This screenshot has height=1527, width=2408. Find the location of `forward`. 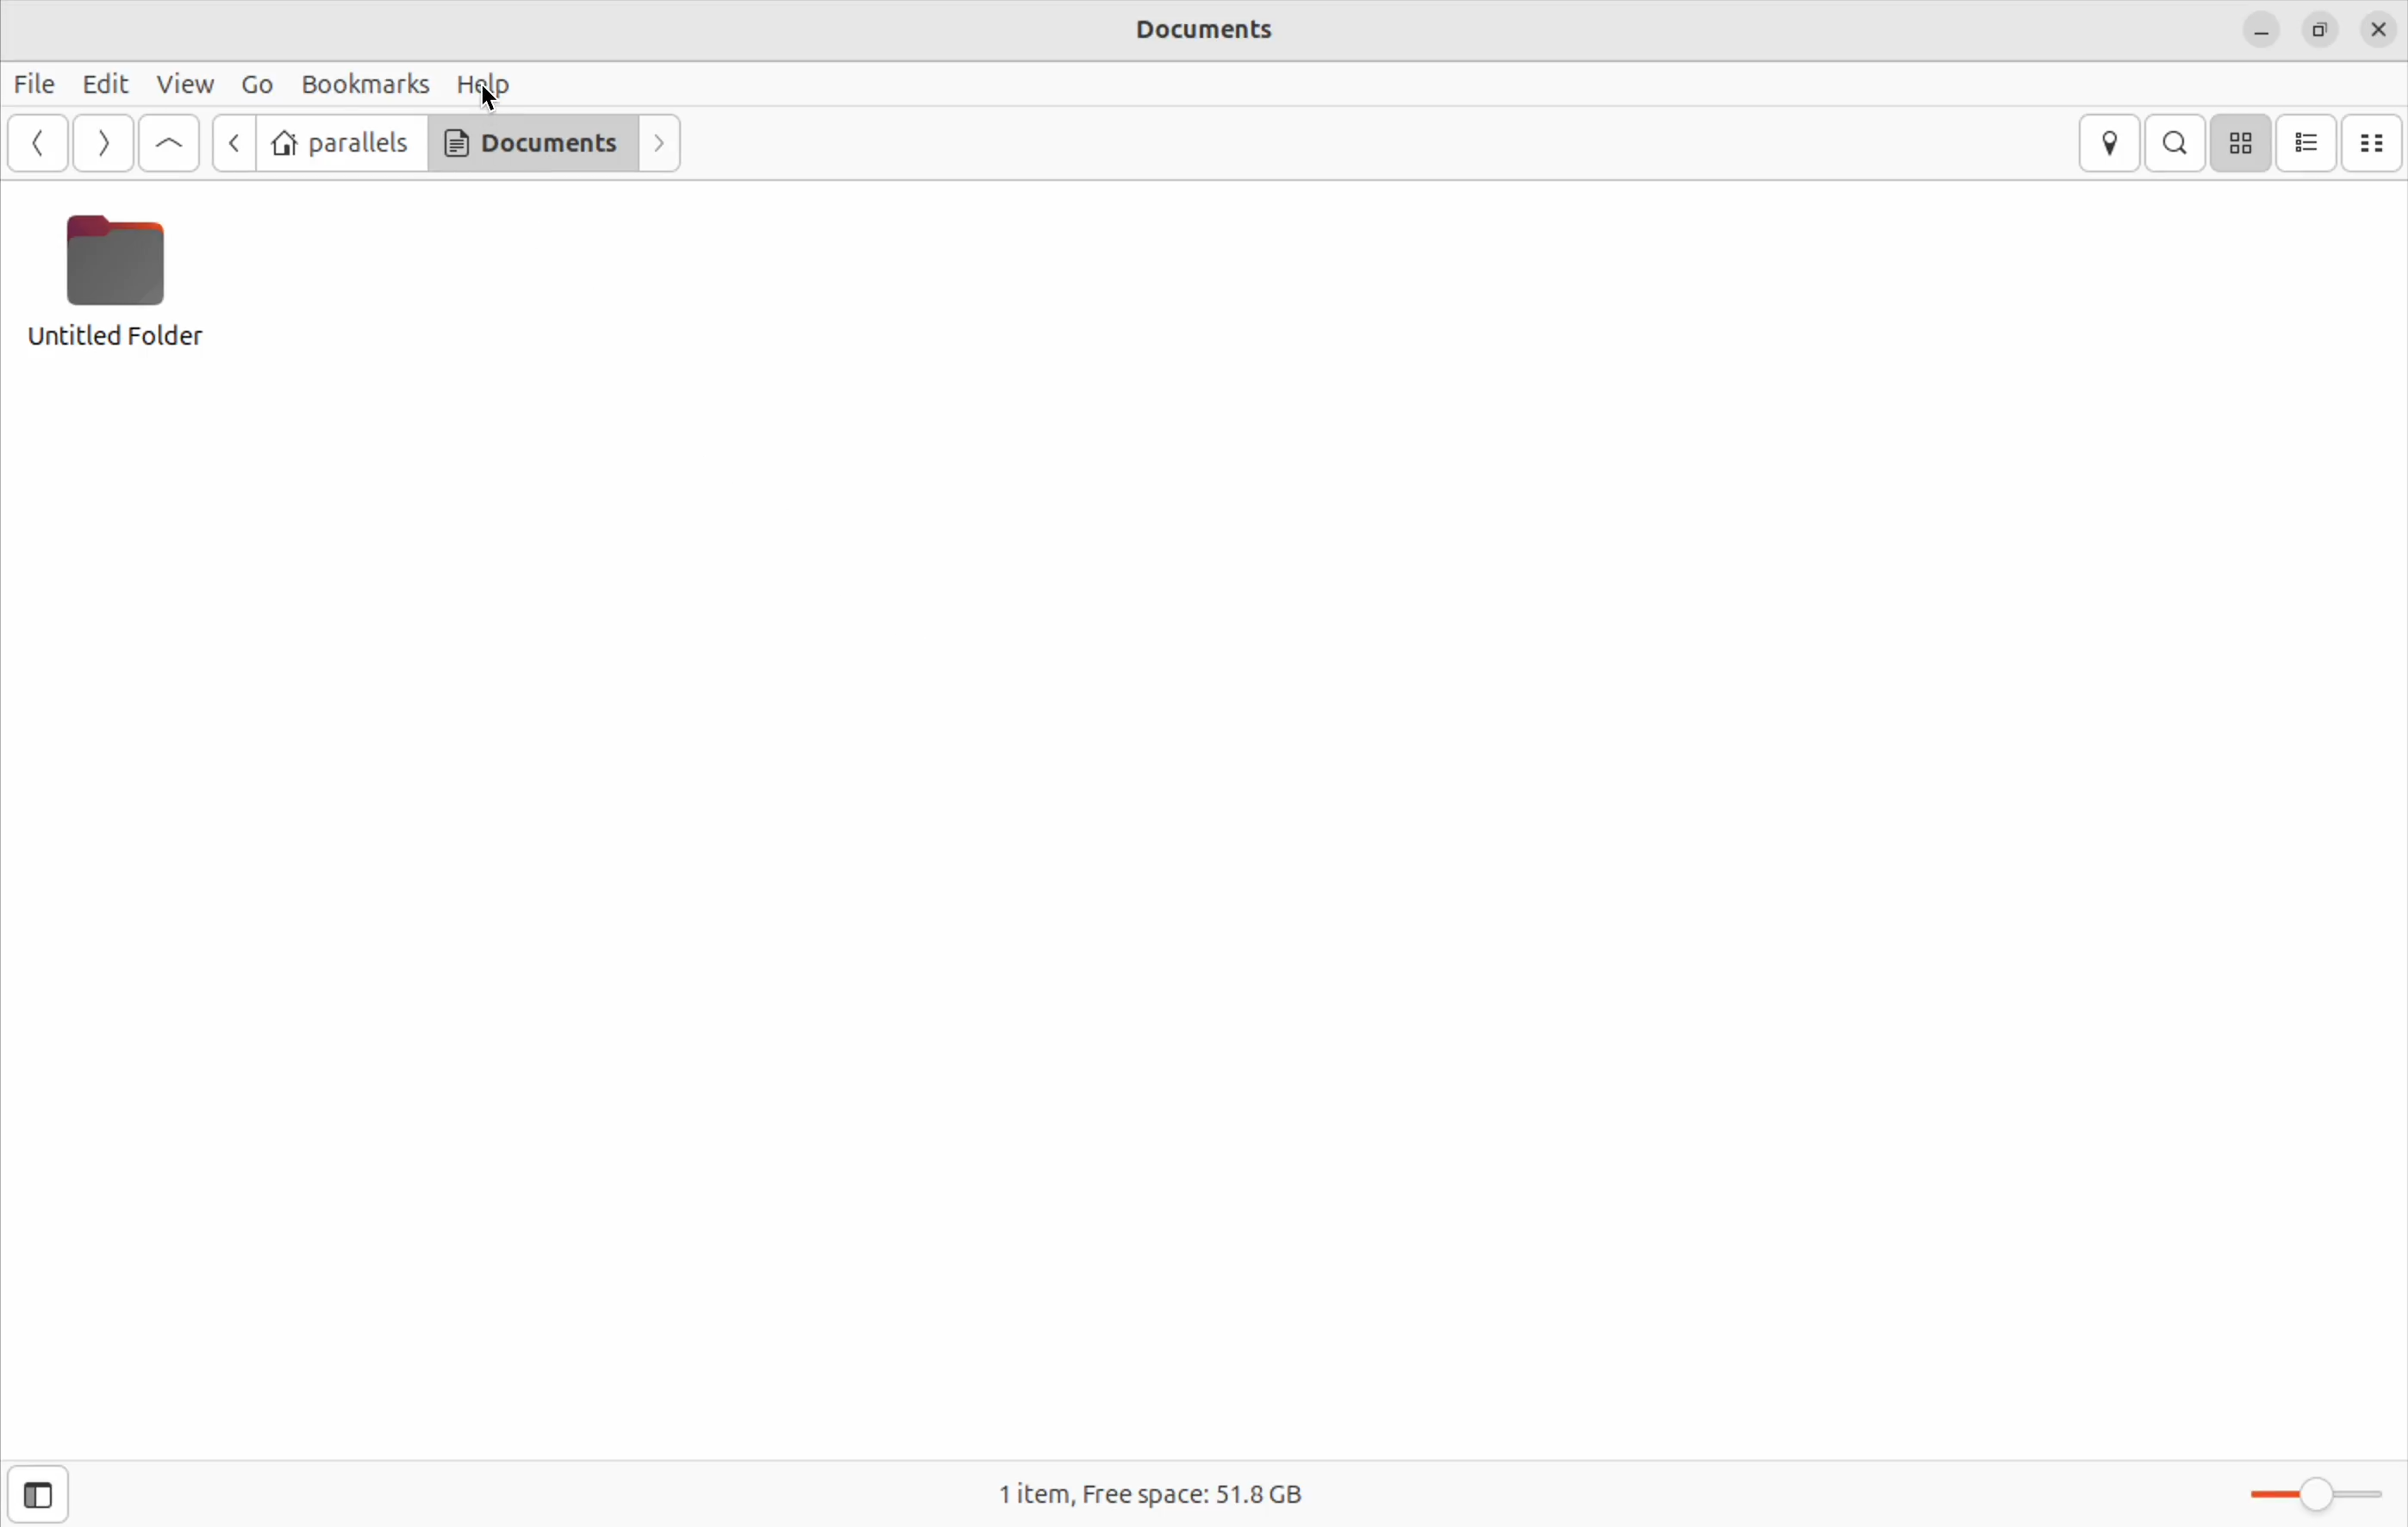

forward is located at coordinates (98, 143).